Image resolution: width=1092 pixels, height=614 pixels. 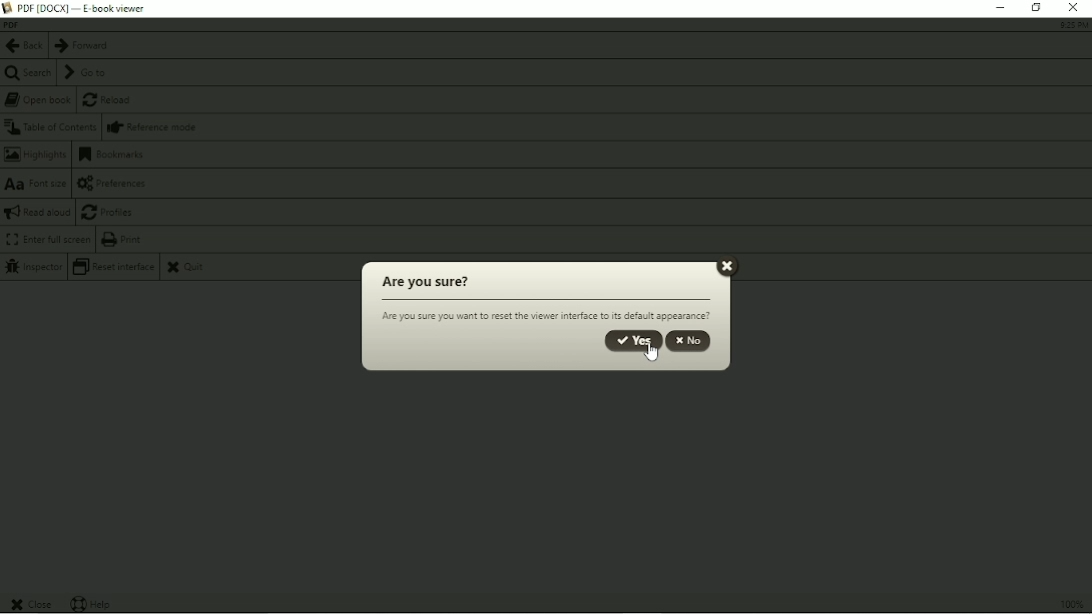 What do you see at coordinates (23, 46) in the screenshot?
I see `Back` at bounding box center [23, 46].